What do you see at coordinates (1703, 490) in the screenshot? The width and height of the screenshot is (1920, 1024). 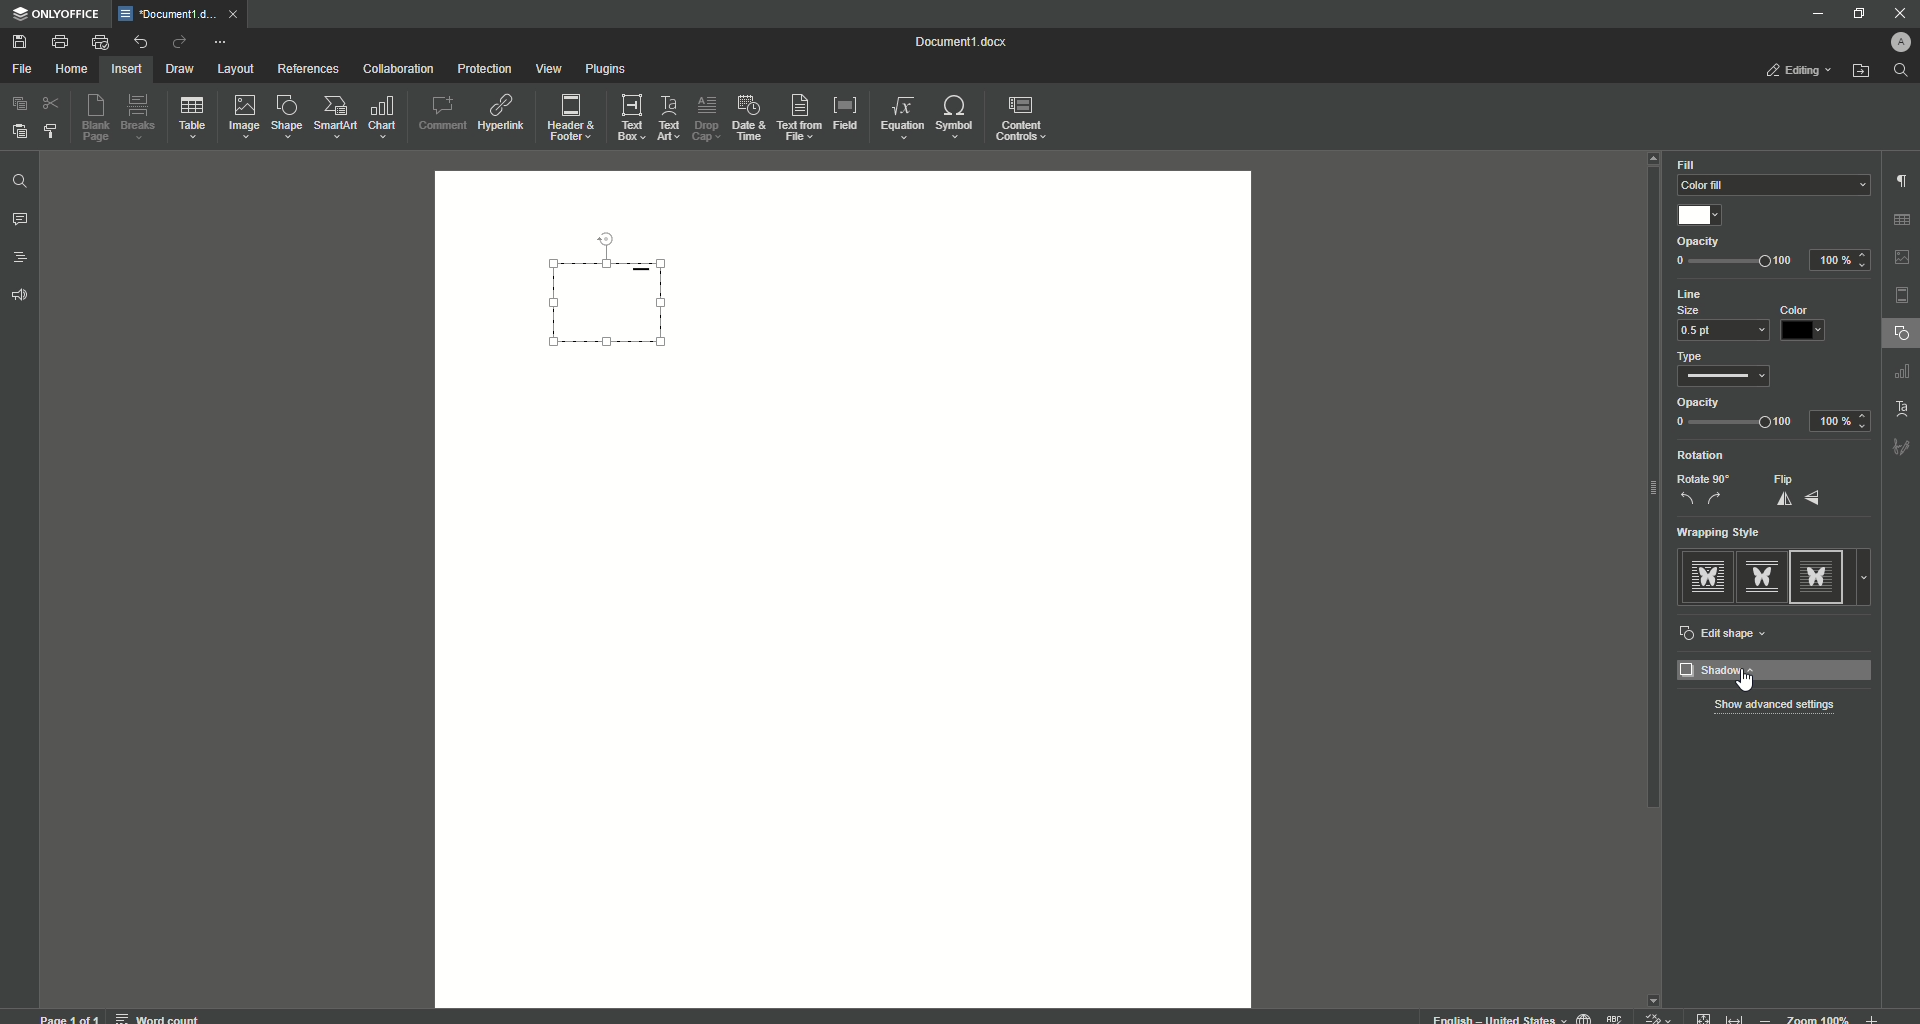 I see `Rotate 90 deg` at bounding box center [1703, 490].